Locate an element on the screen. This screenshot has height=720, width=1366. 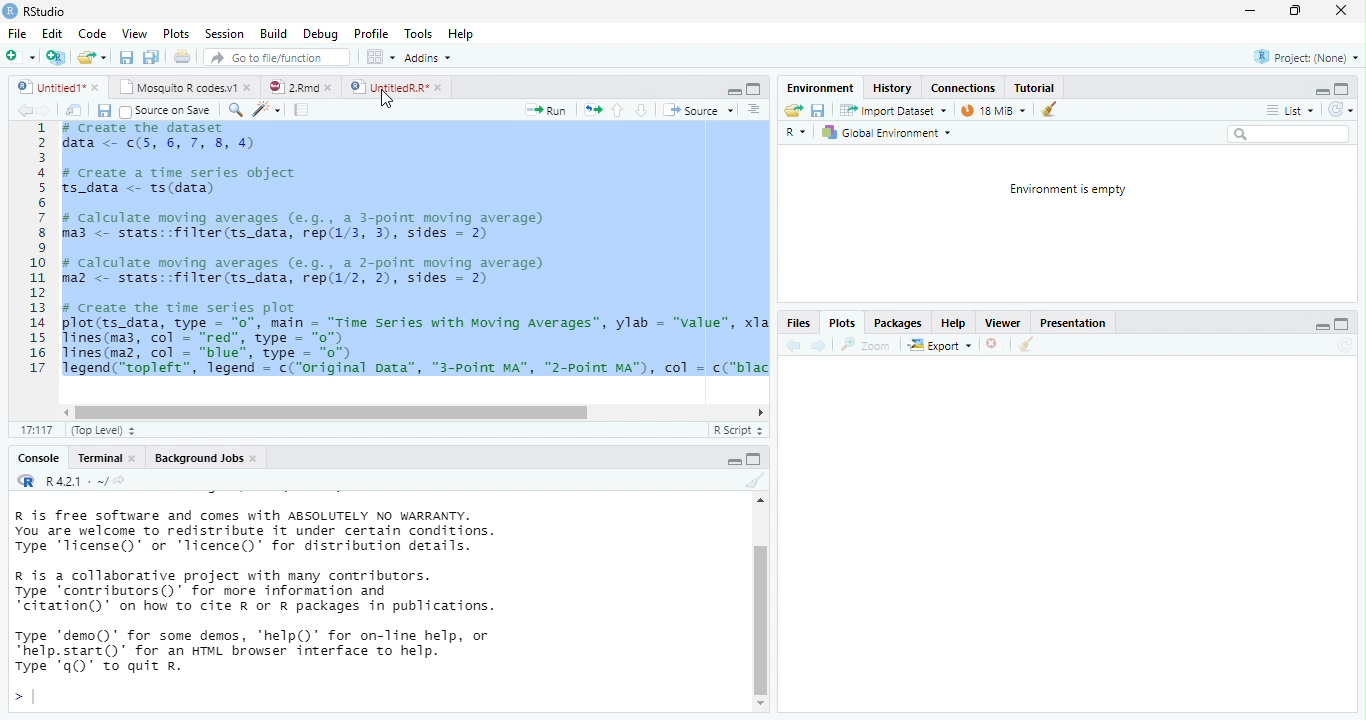
next is located at coordinates (819, 345).